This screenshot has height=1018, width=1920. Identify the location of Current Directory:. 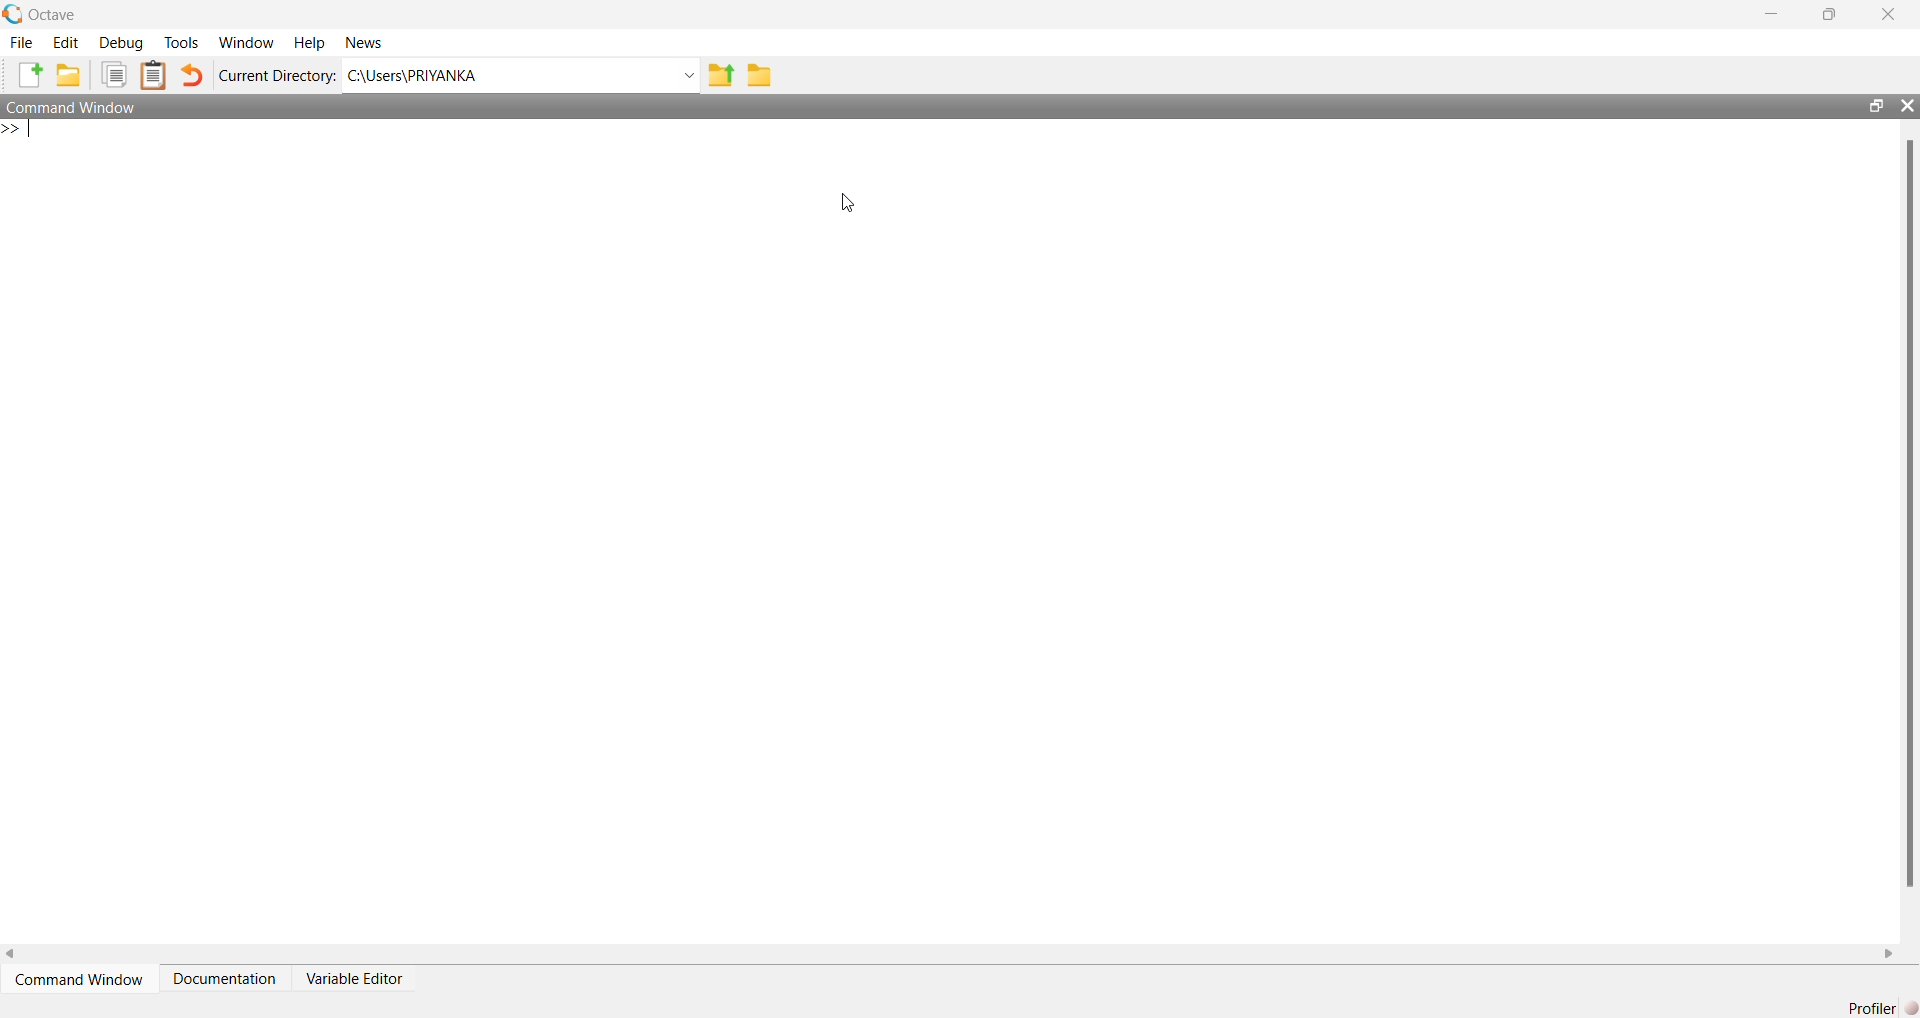
(278, 75).